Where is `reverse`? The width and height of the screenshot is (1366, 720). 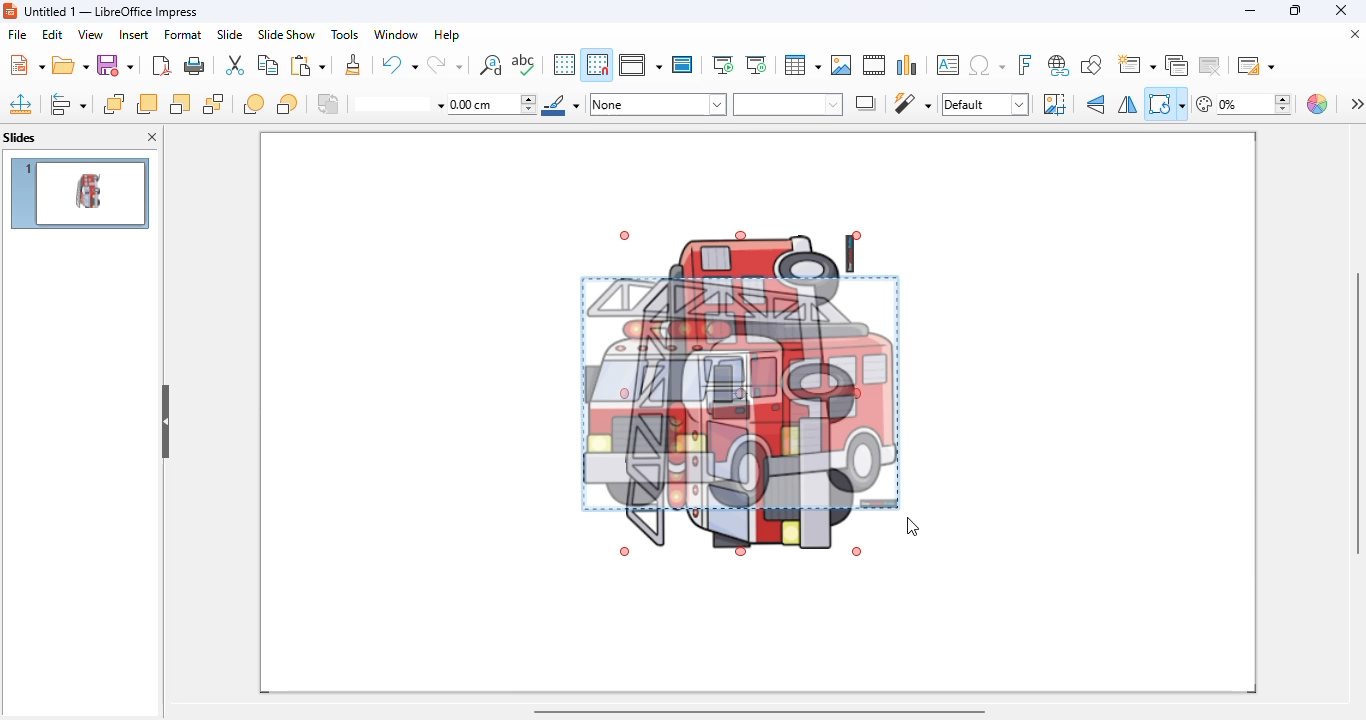 reverse is located at coordinates (329, 104).